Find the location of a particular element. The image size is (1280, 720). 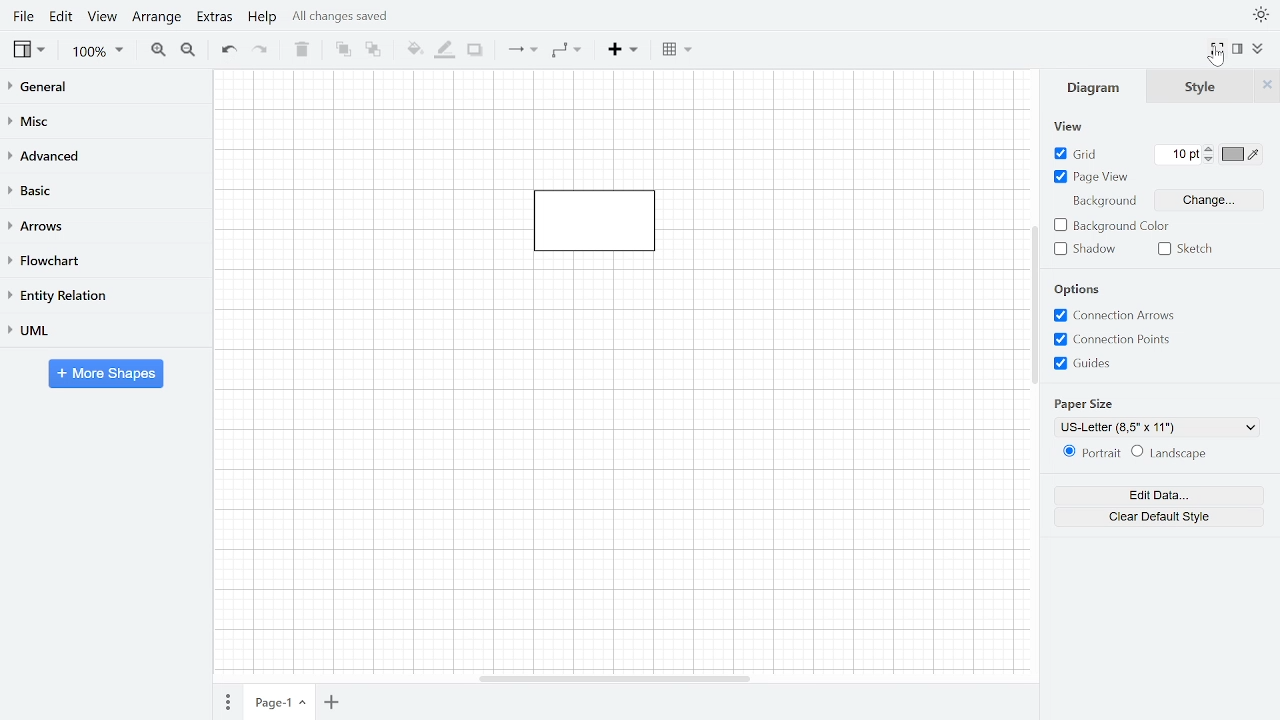

More shapes is located at coordinates (107, 373).